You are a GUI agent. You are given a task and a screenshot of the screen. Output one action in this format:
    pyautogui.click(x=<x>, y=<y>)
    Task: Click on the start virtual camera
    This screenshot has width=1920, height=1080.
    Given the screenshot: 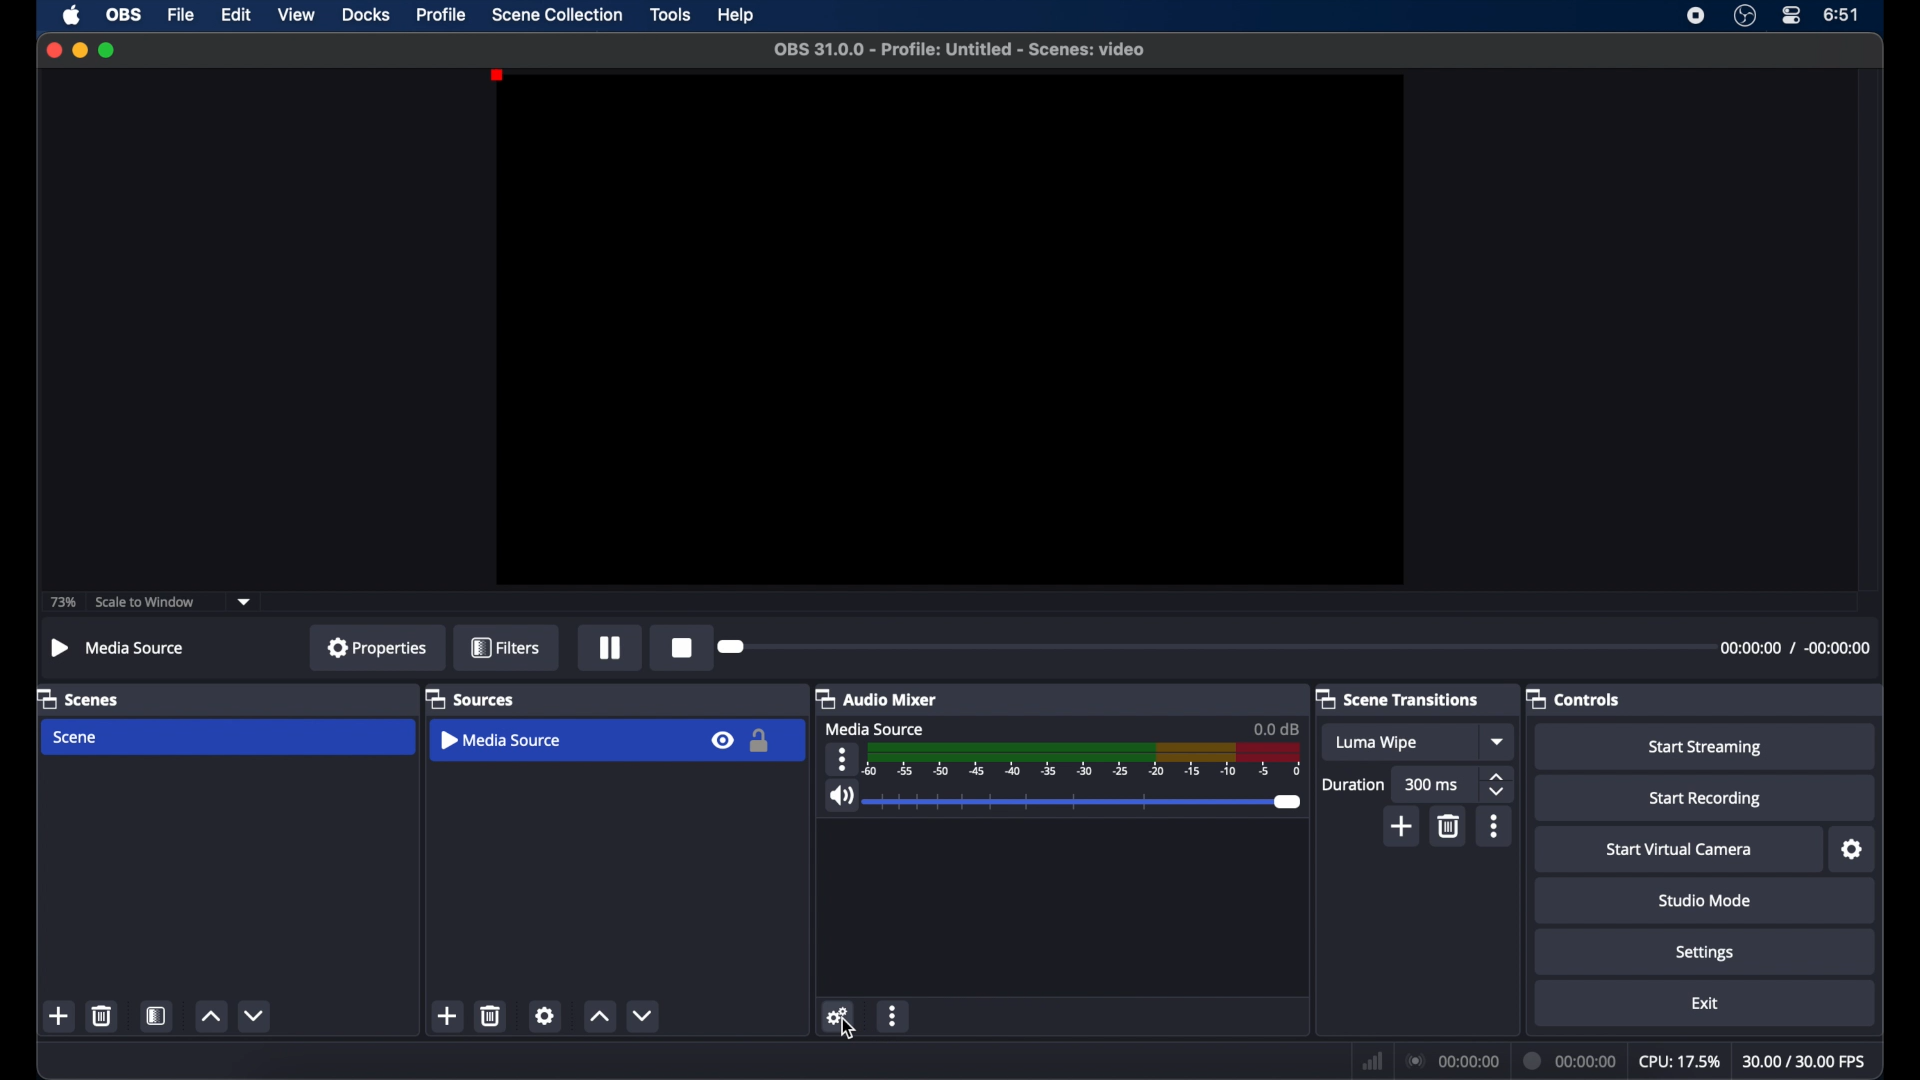 What is the action you would take?
    pyautogui.click(x=1680, y=850)
    